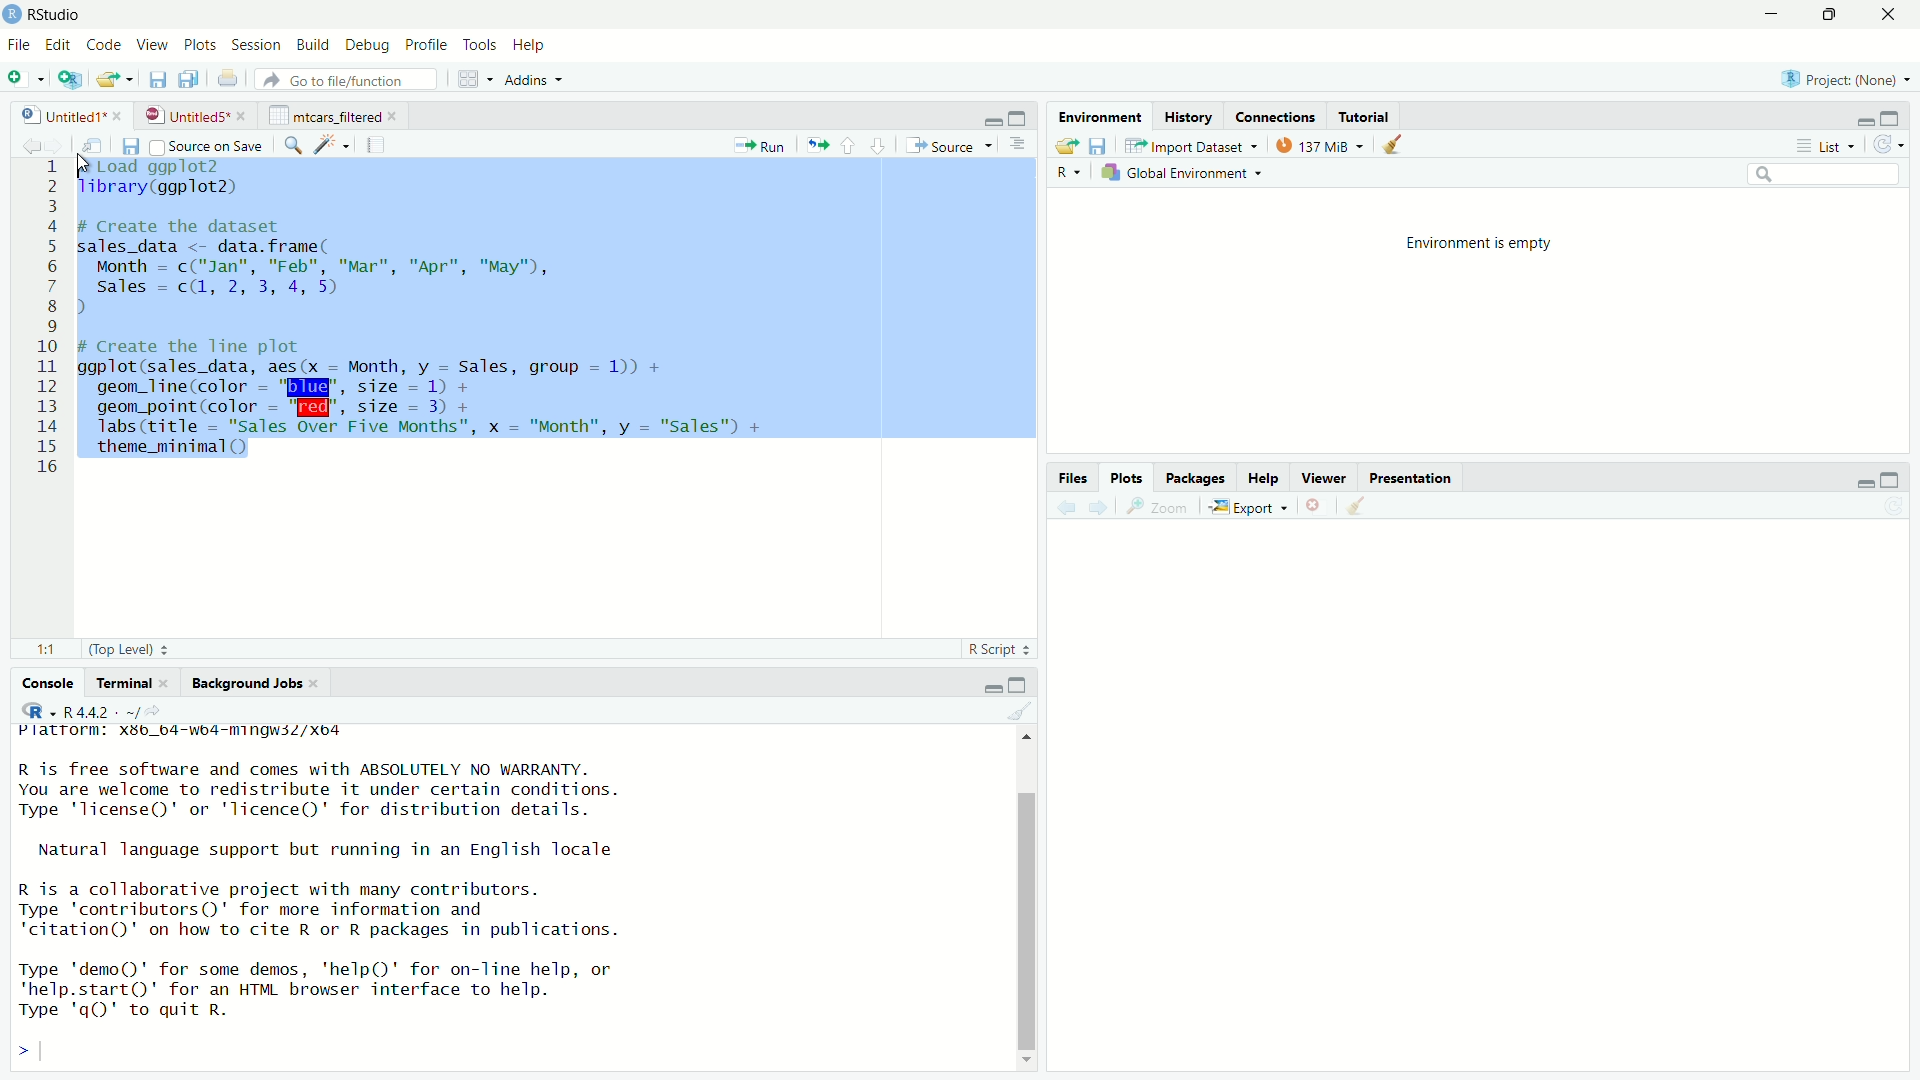 This screenshot has width=1920, height=1080. What do you see at coordinates (323, 894) in the screenshot?
I see `R is free software and comes with ABSOLUTELY NO WARRANTY.

You are welcome to redistribute it under certain conditions.

Type 'license()' or 'licence()' for distribution details.
Natural language support but running in an English locale

R is a collaborative project with many contributors.

Type 'contributors()' for more information and

‘citation()' on how to cite R or R packages in publications.

Type 'demo()' for some demos, 'help()' for on-line help, or

'help.start()' for an HTML browser interface to help.

Type 'gQ' to quit R.` at bounding box center [323, 894].